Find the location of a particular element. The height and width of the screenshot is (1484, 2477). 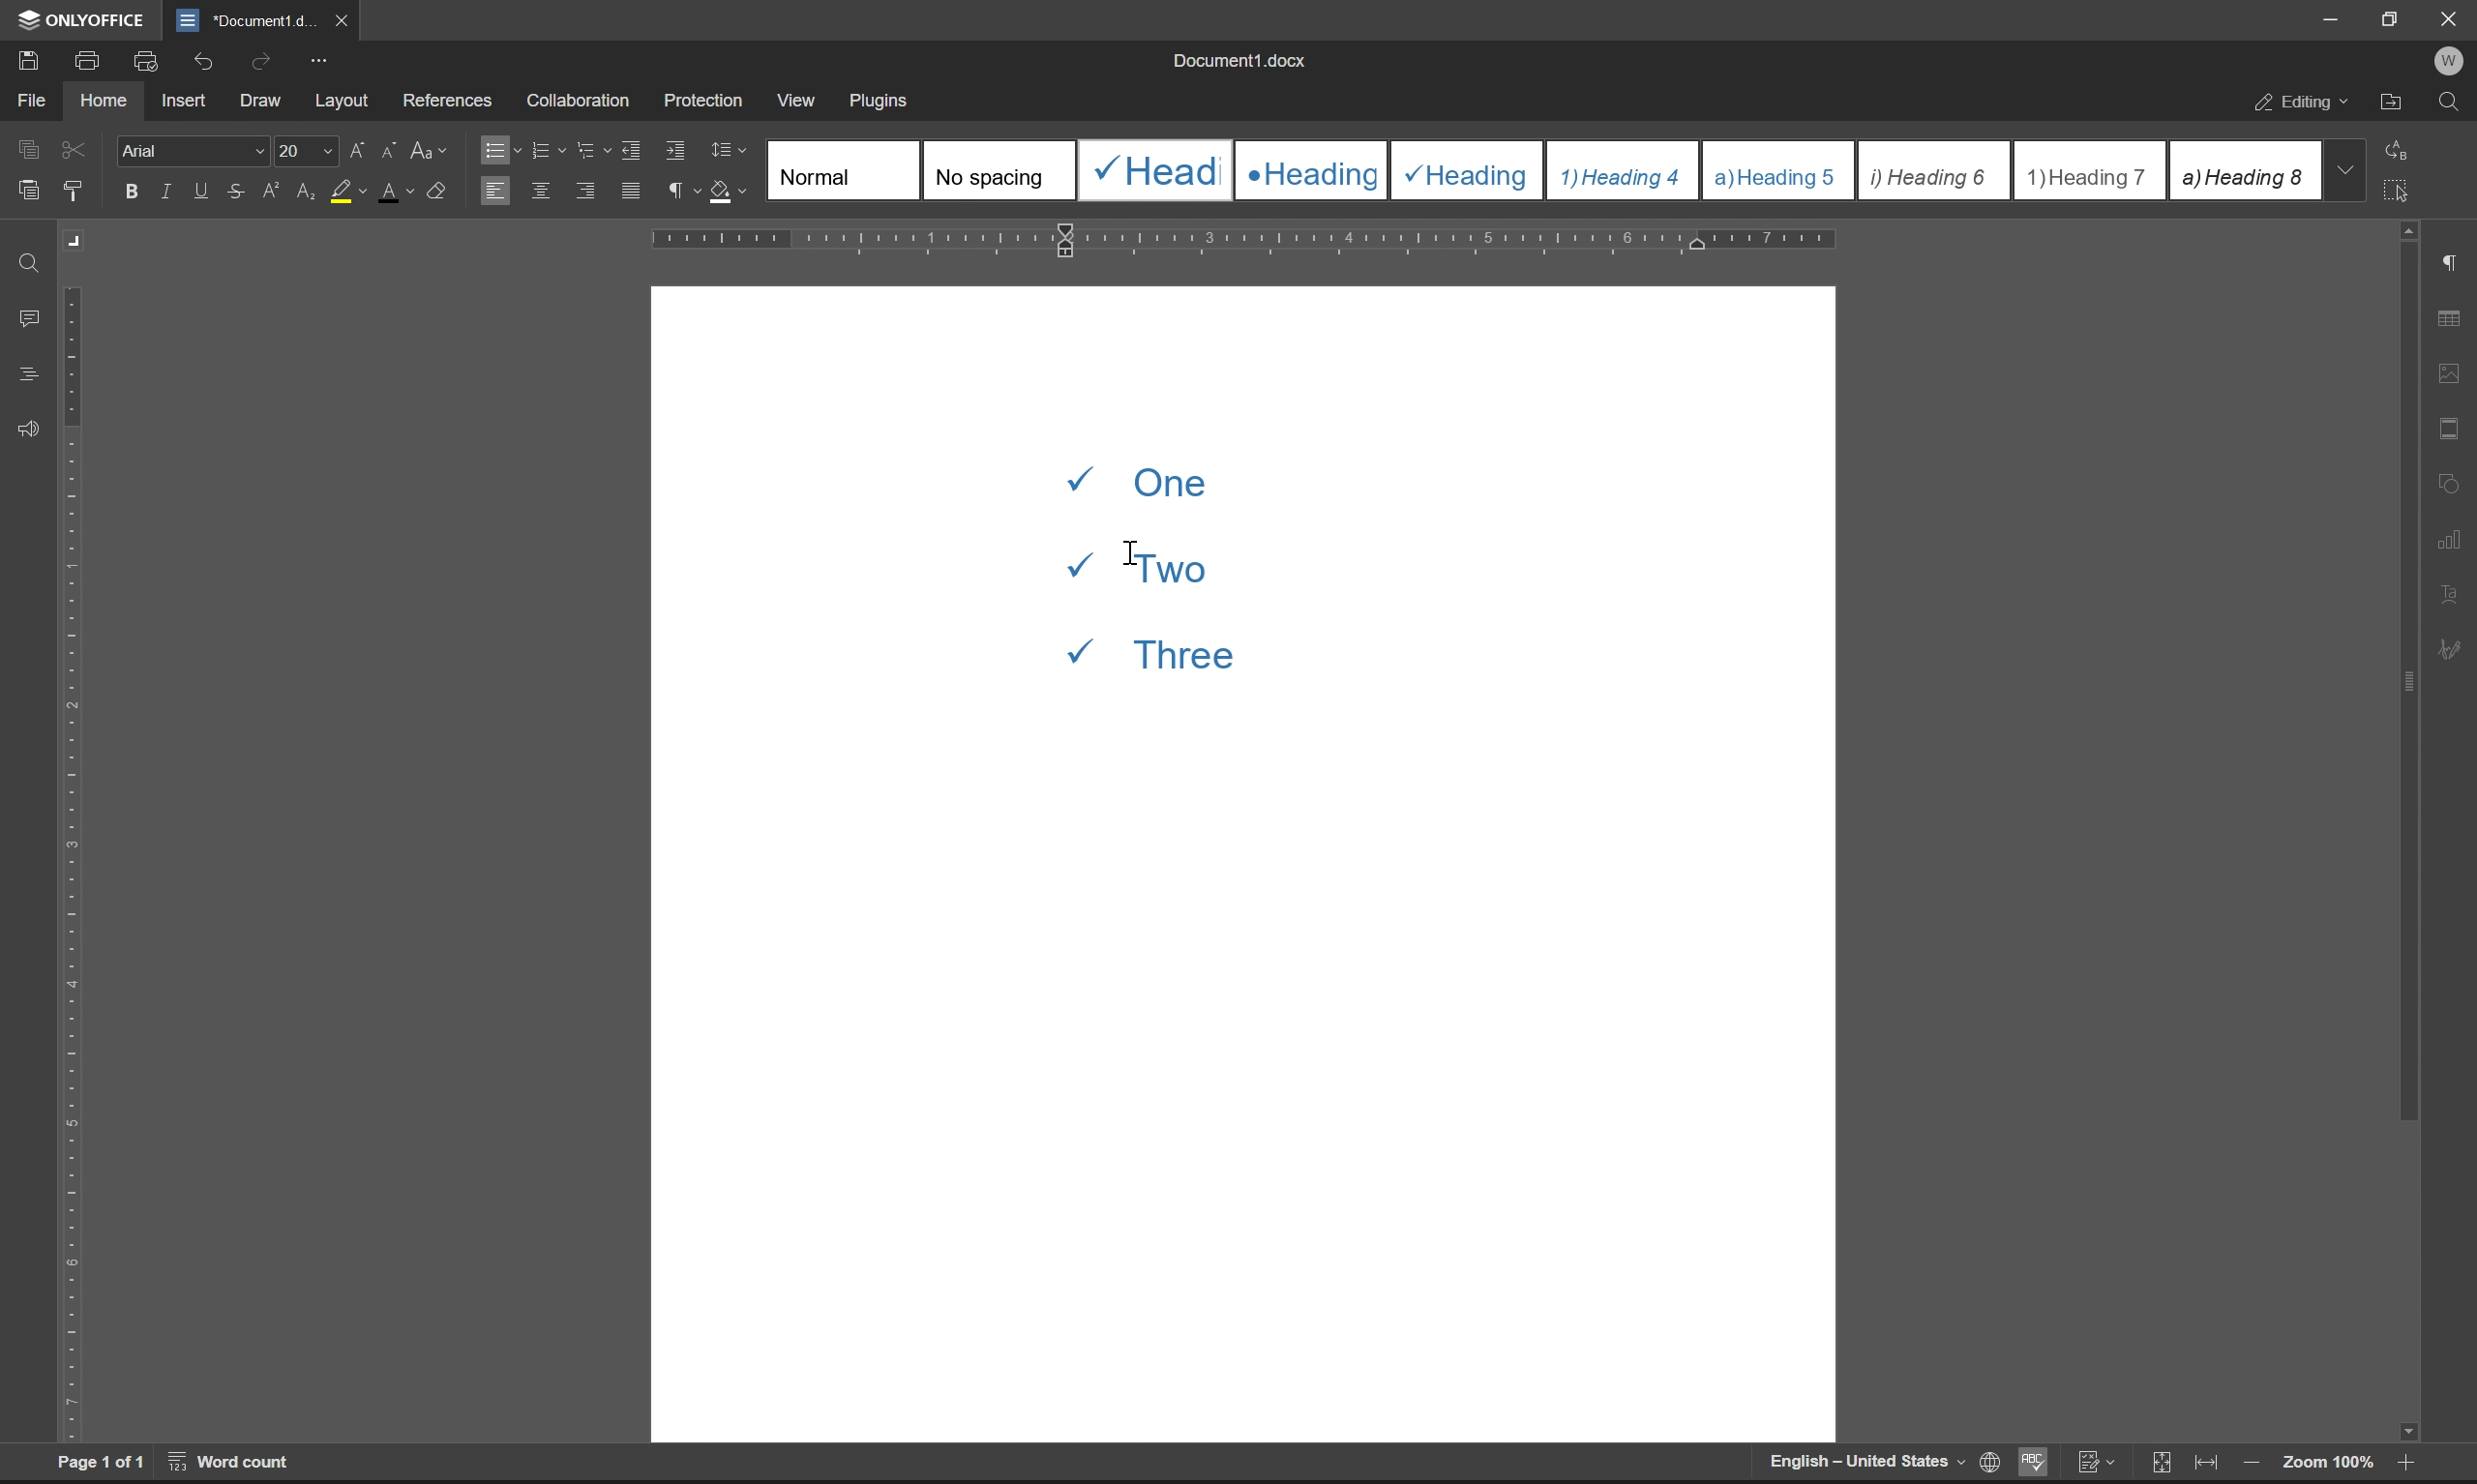

redo is located at coordinates (265, 60).